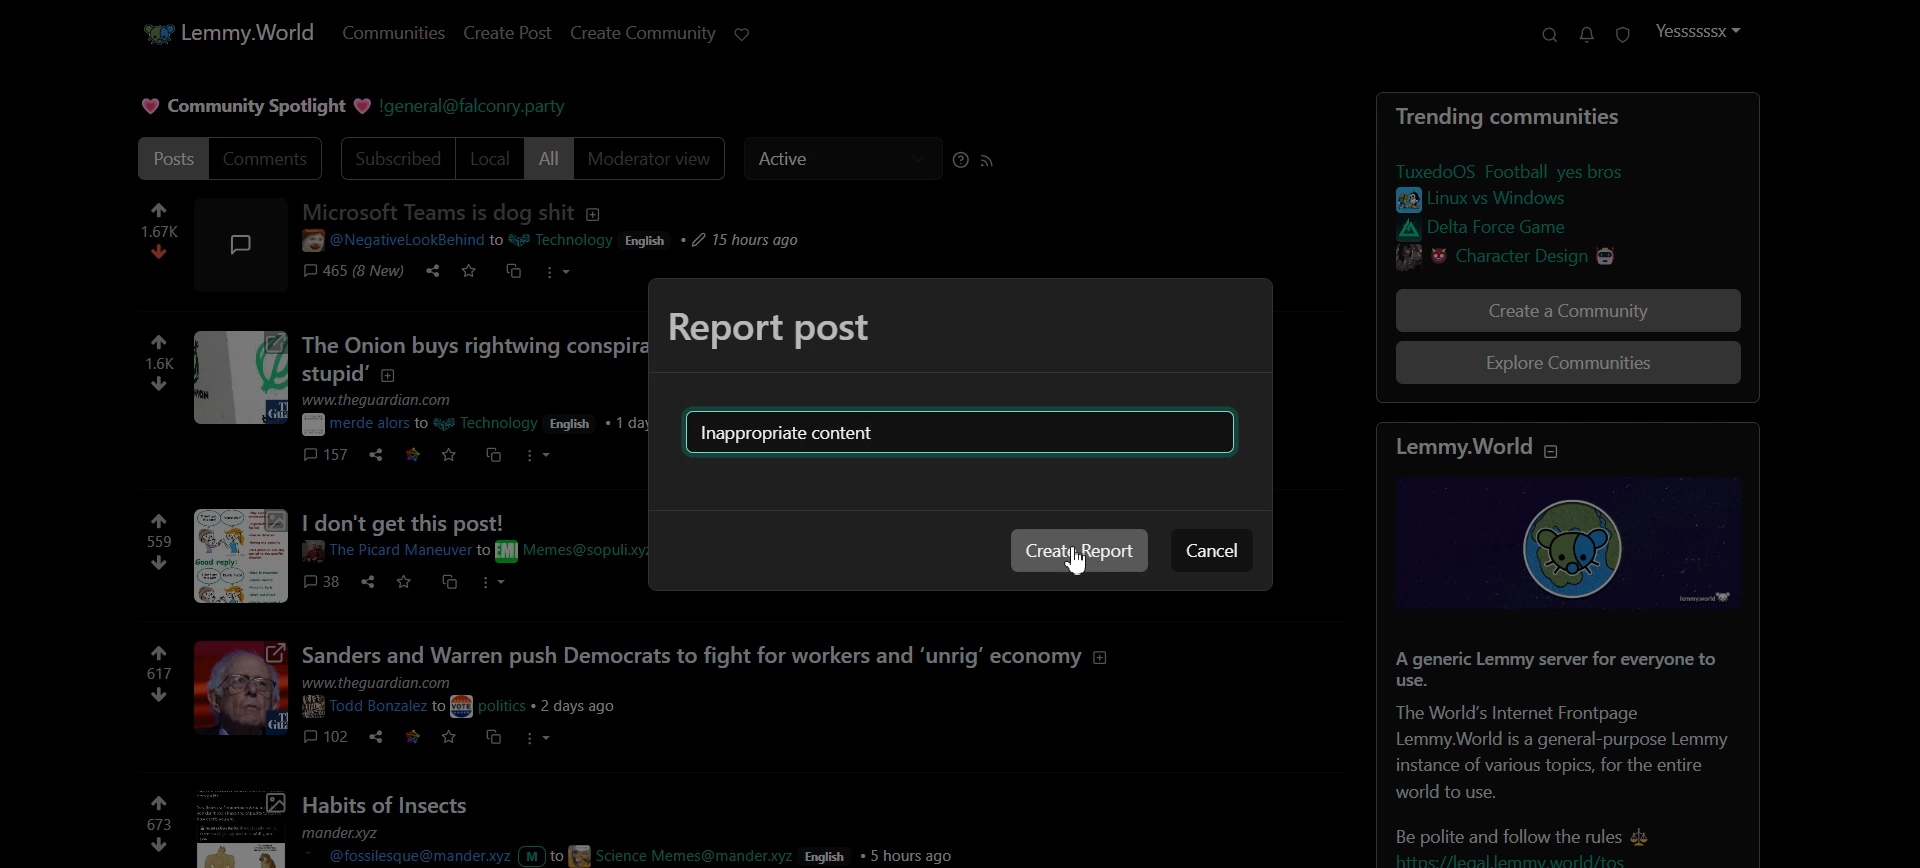 The image size is (1920, 868). I want to click on image, so click(243, 689).